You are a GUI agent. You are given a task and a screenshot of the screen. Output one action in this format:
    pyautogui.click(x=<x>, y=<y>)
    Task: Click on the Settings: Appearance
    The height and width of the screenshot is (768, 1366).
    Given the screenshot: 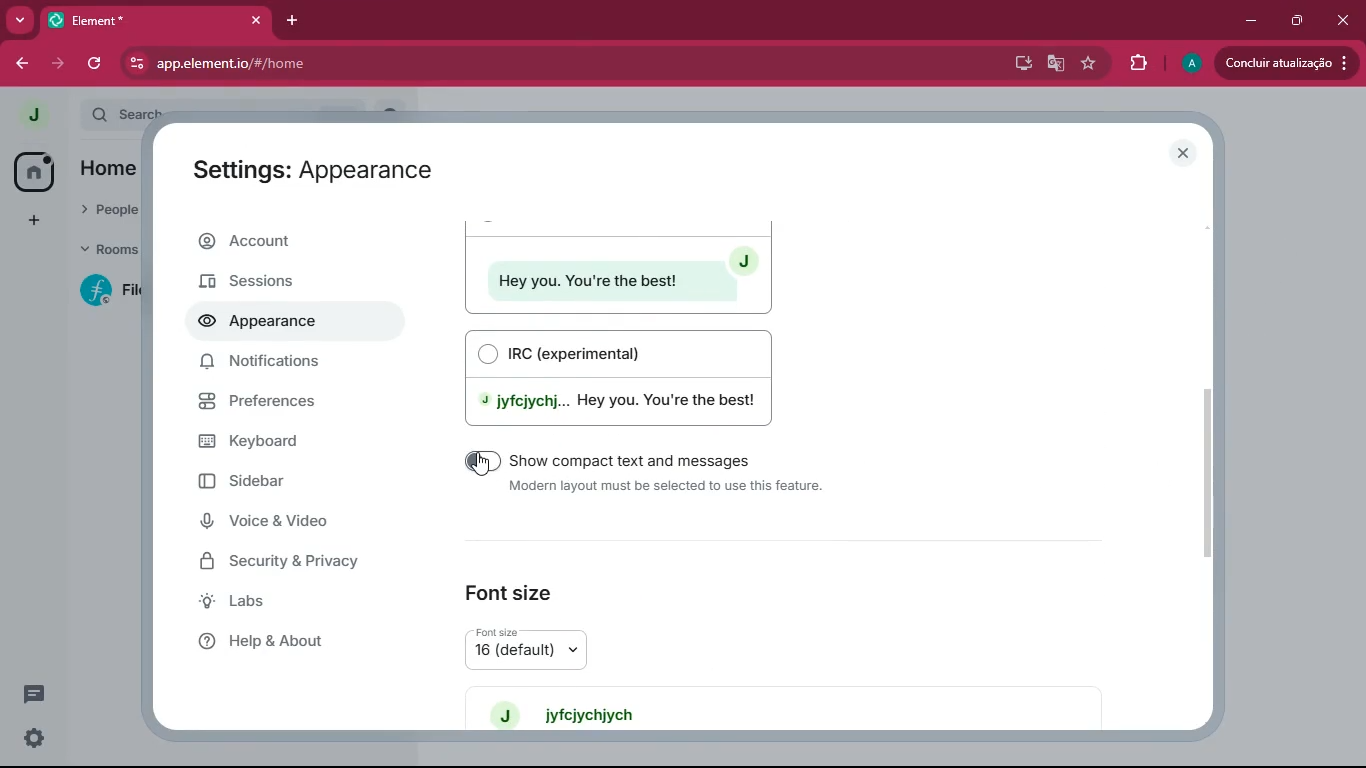 What is the action you would take?
    pyautogui.click(x=309, y=171)
    